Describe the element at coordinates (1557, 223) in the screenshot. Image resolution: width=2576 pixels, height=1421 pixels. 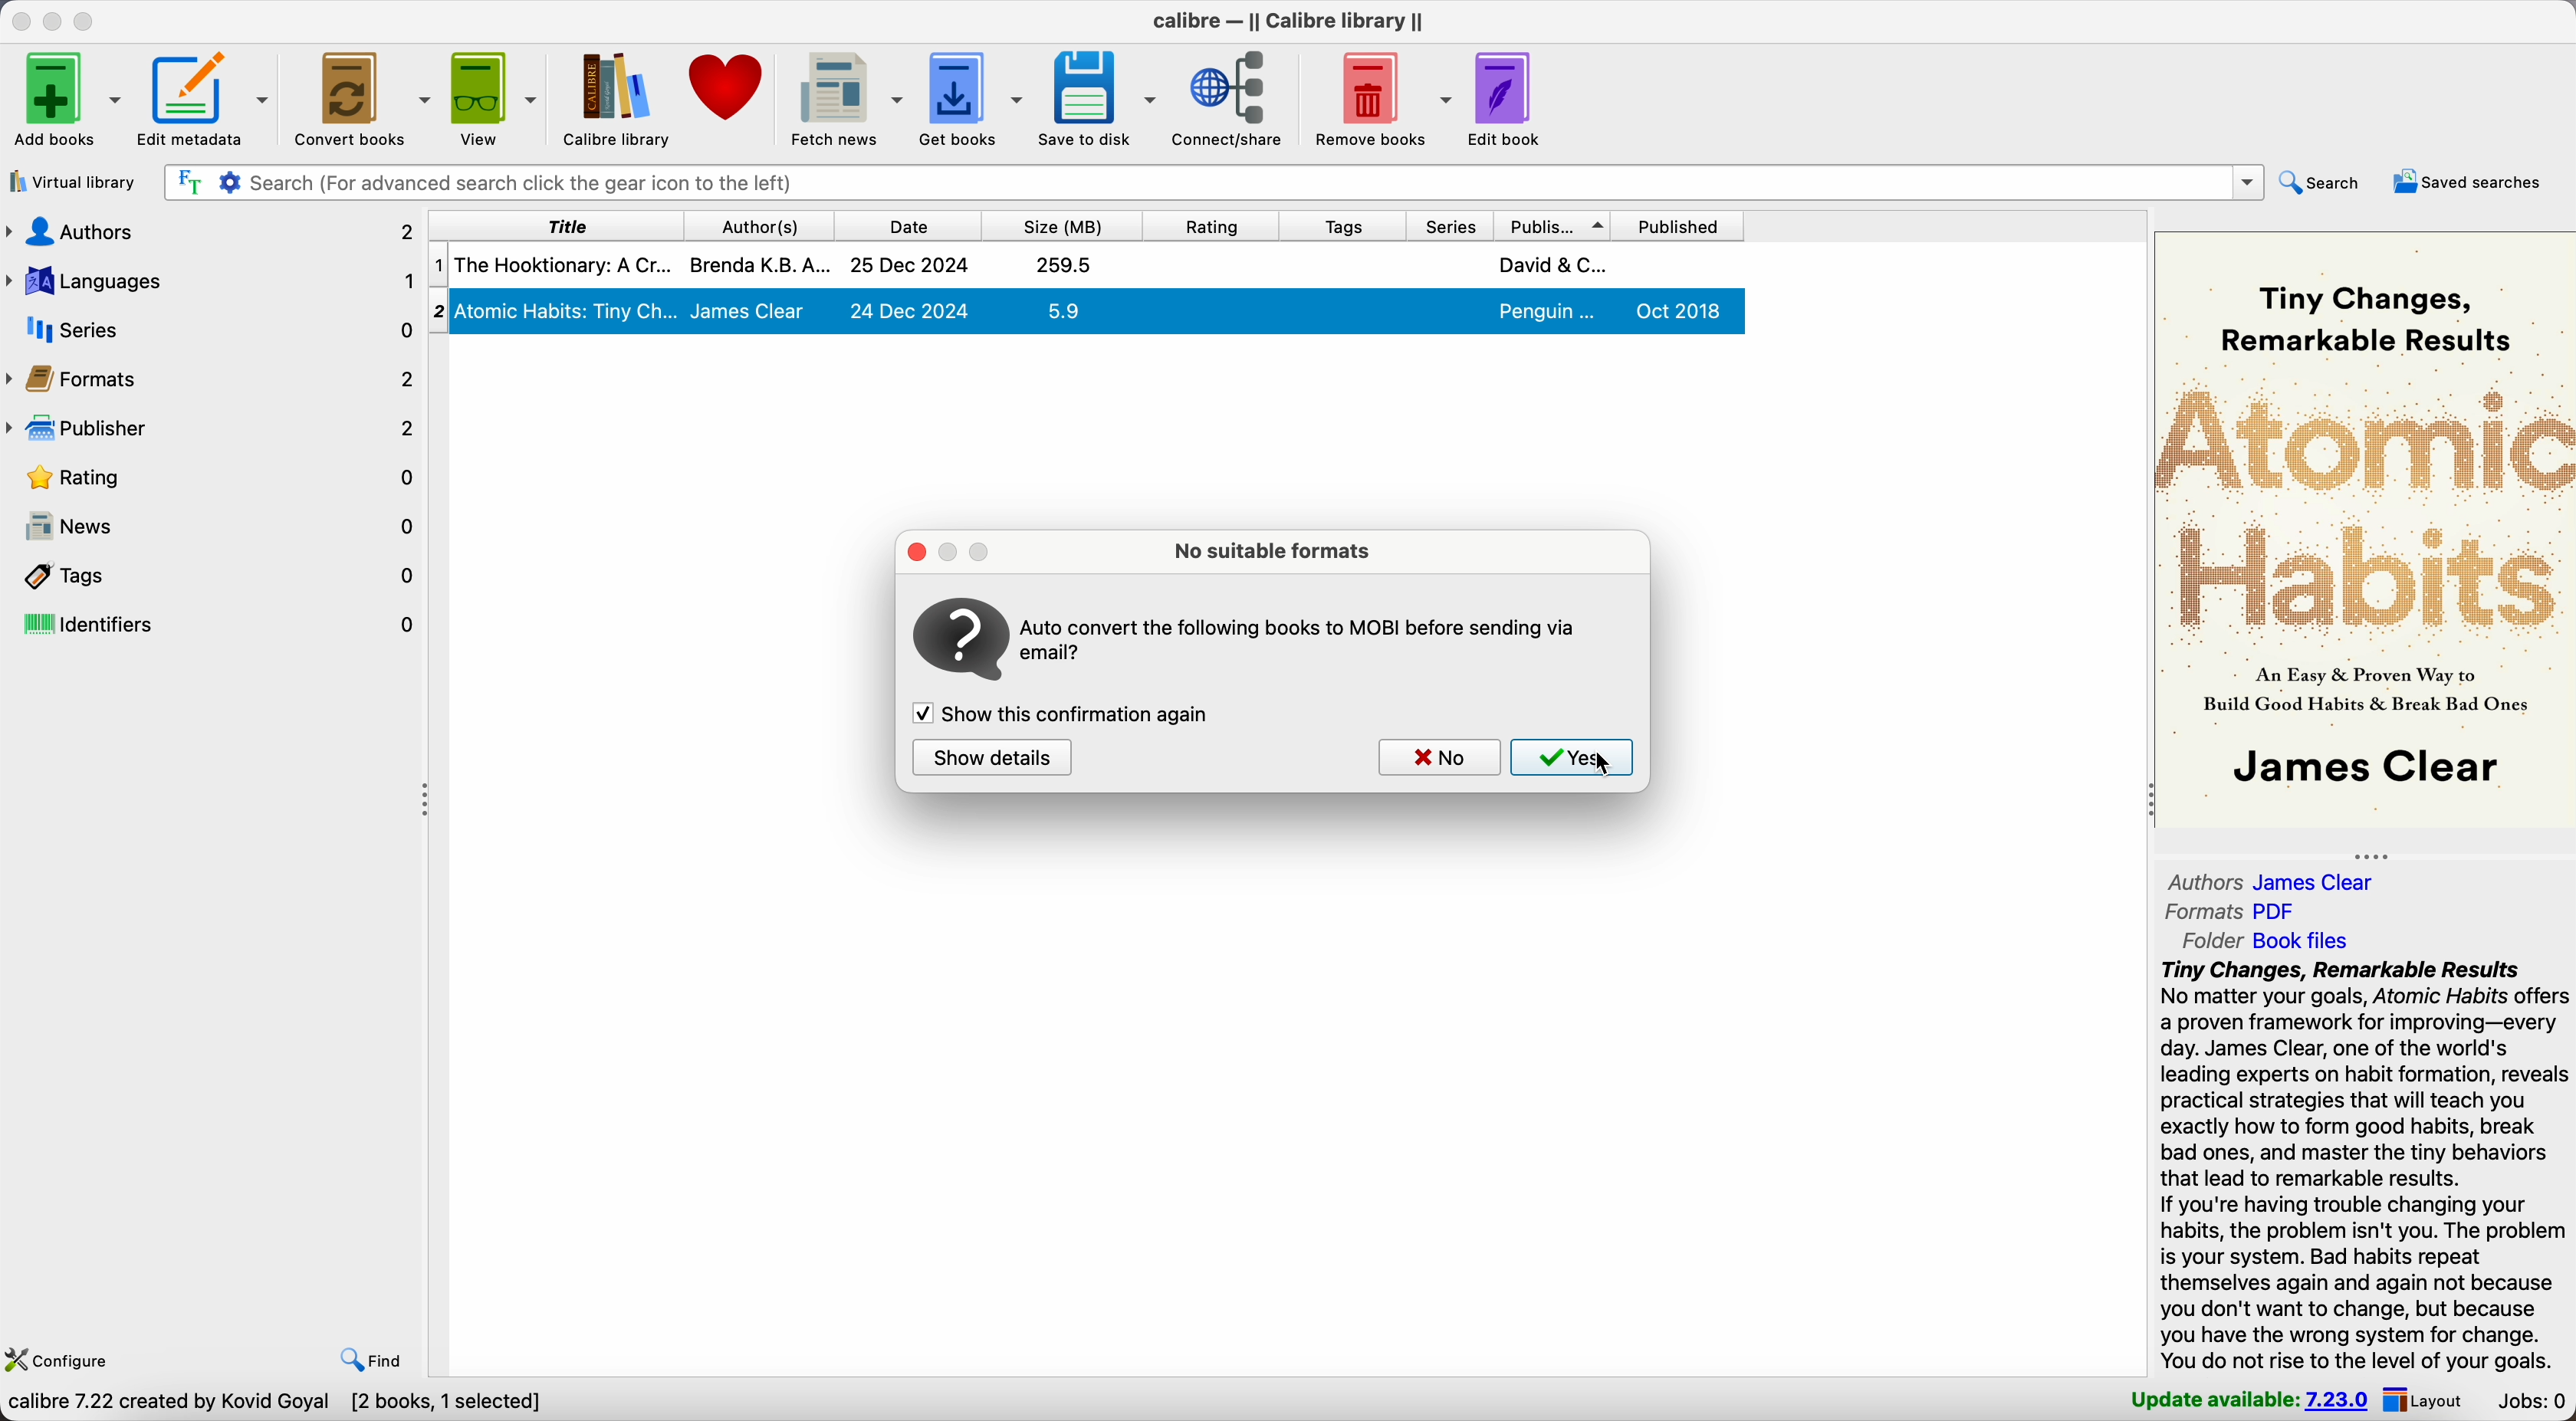
I see `publisher` at that location.